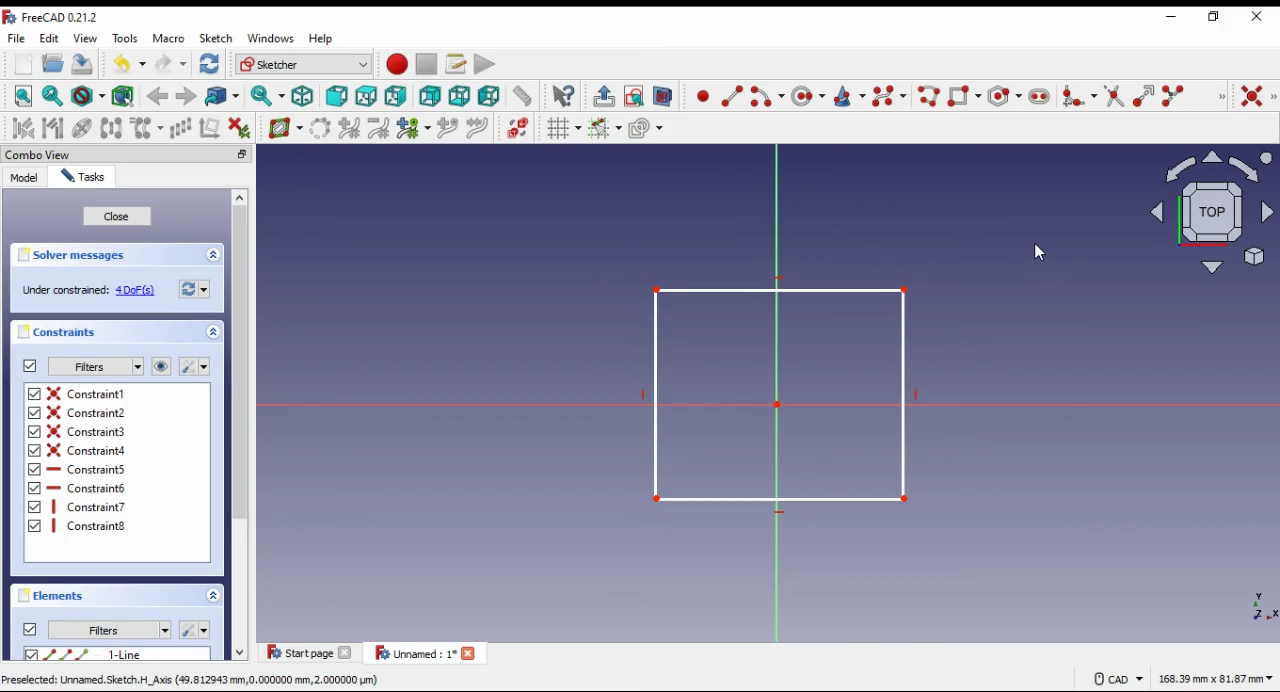 Image resolution: width=1280 pixels, height=692 pixels. Describe the element at coordinates (53, 63) in the screenshot. I see `open` at that location.